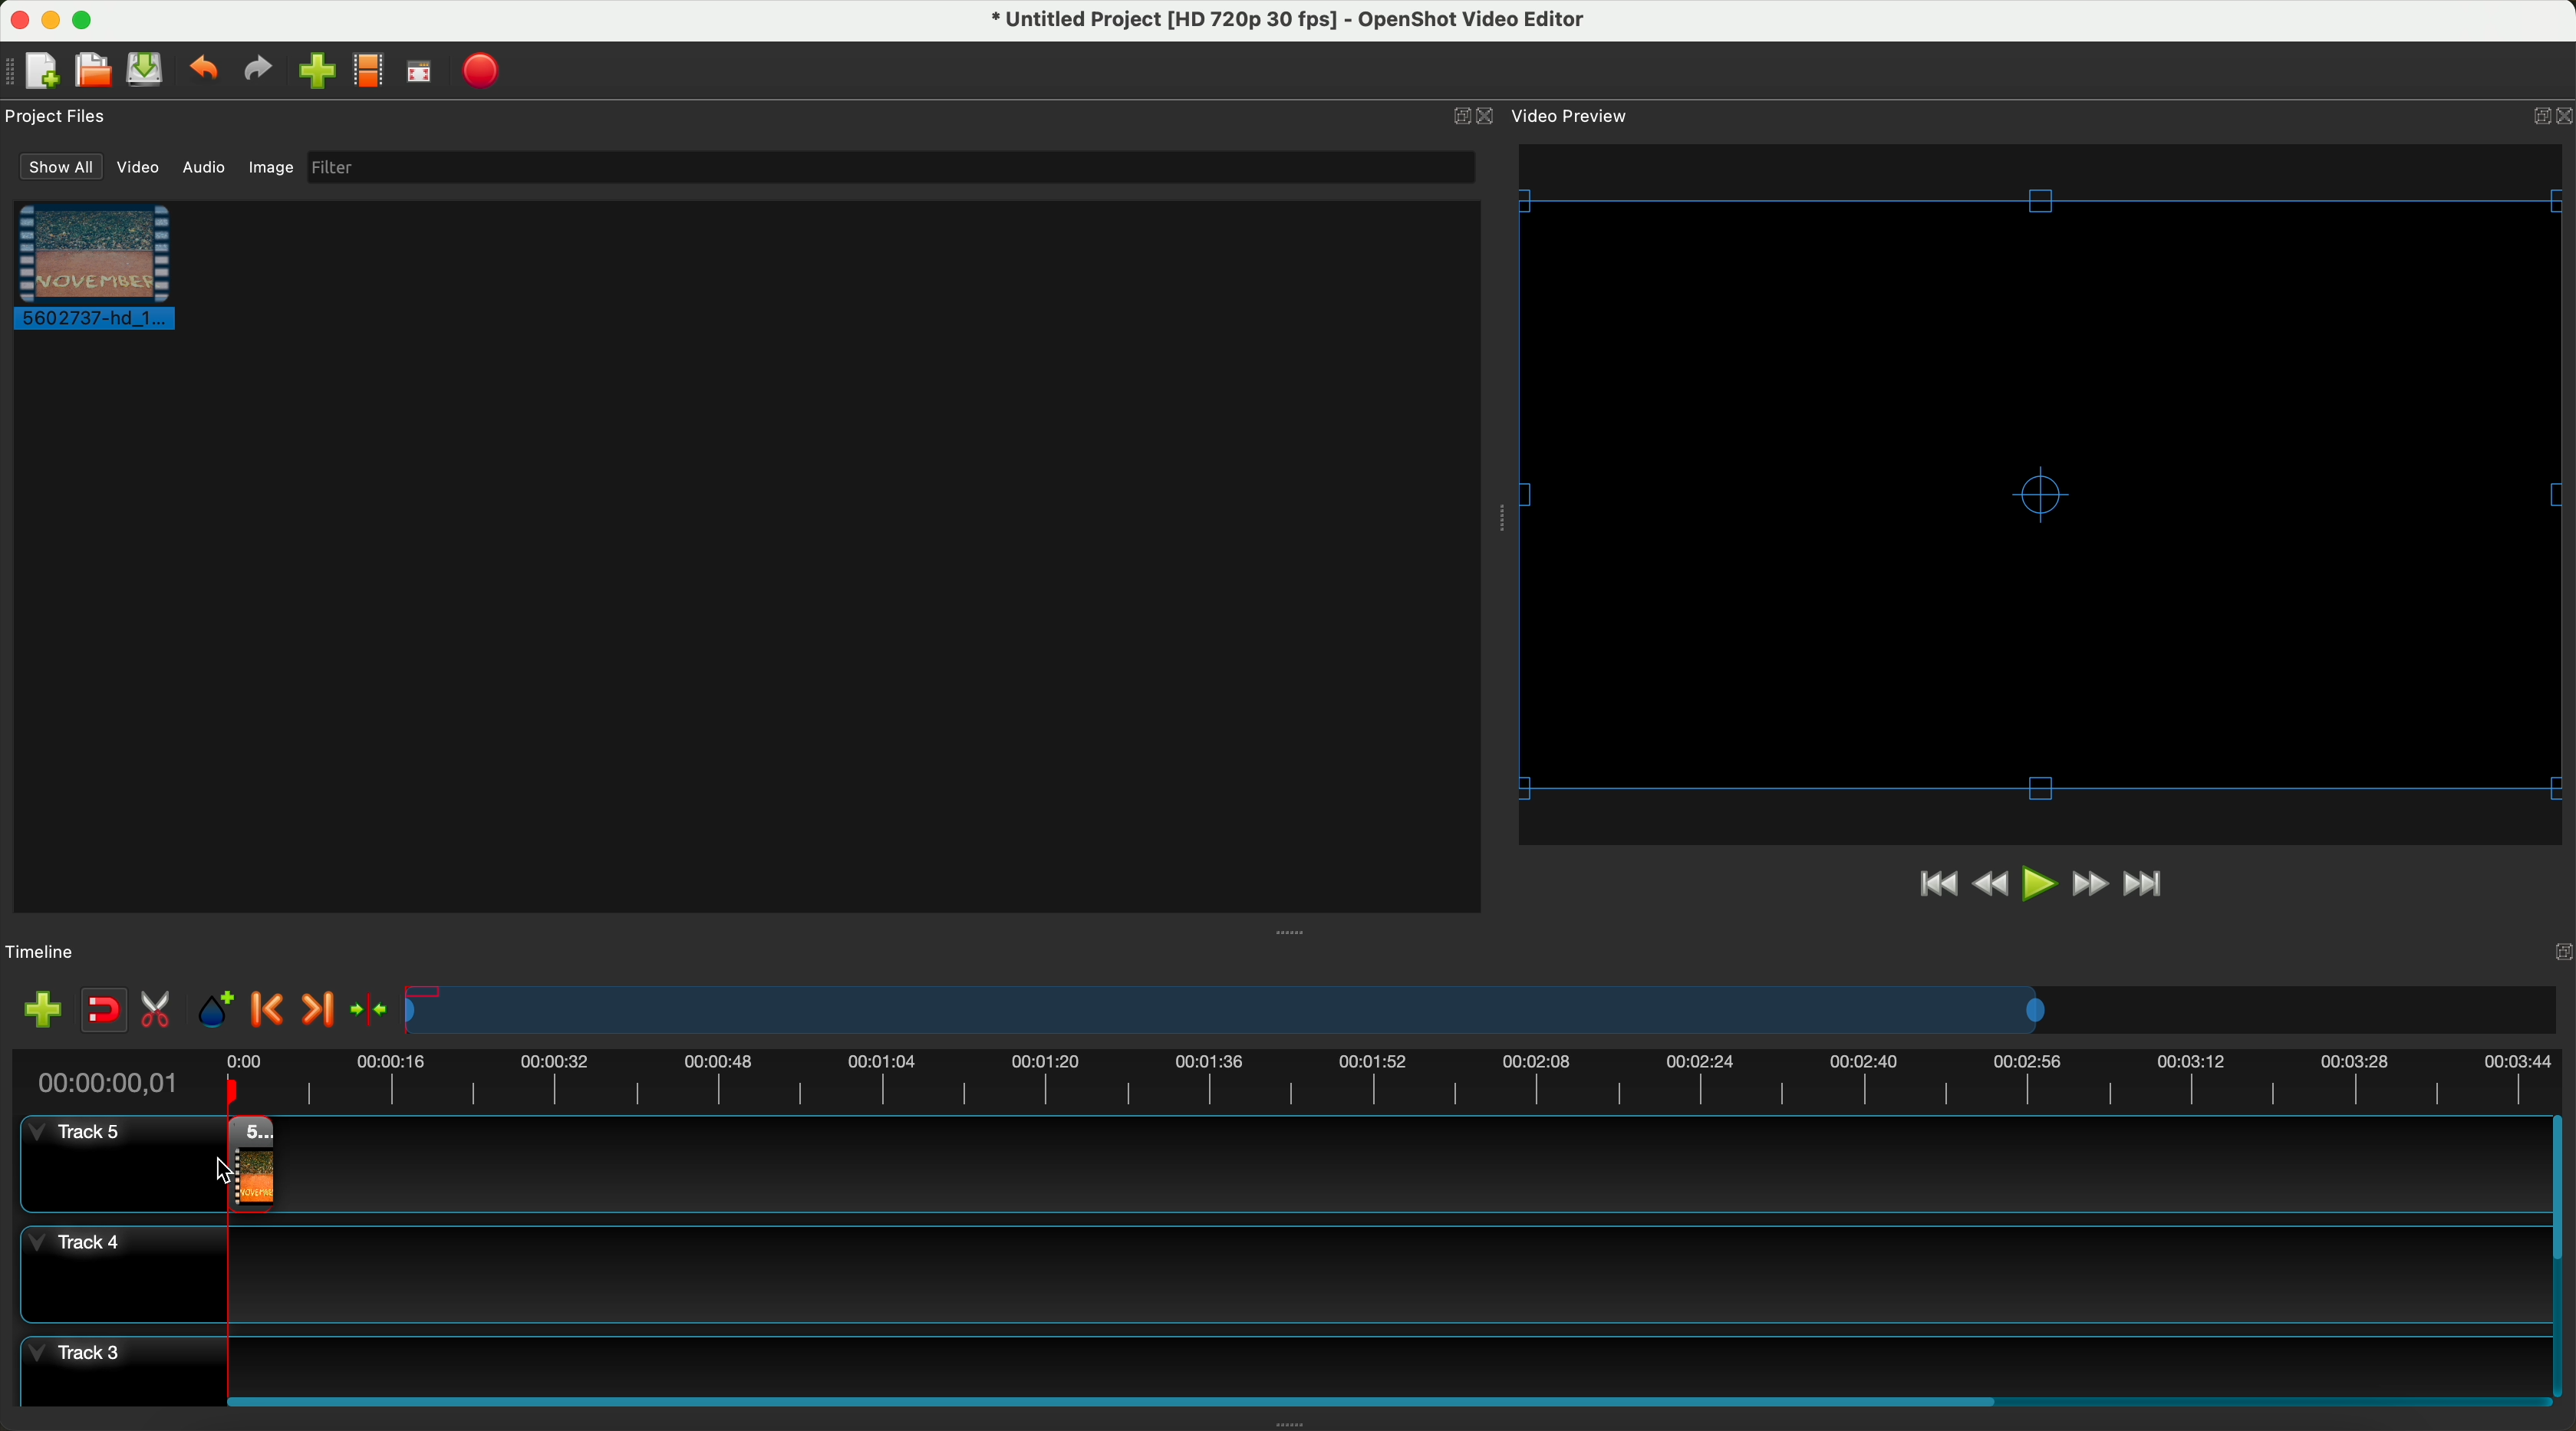 Image resolution: width=2576 pixels, height=1431 pixels. I want to click on save project, so click(147, 68).